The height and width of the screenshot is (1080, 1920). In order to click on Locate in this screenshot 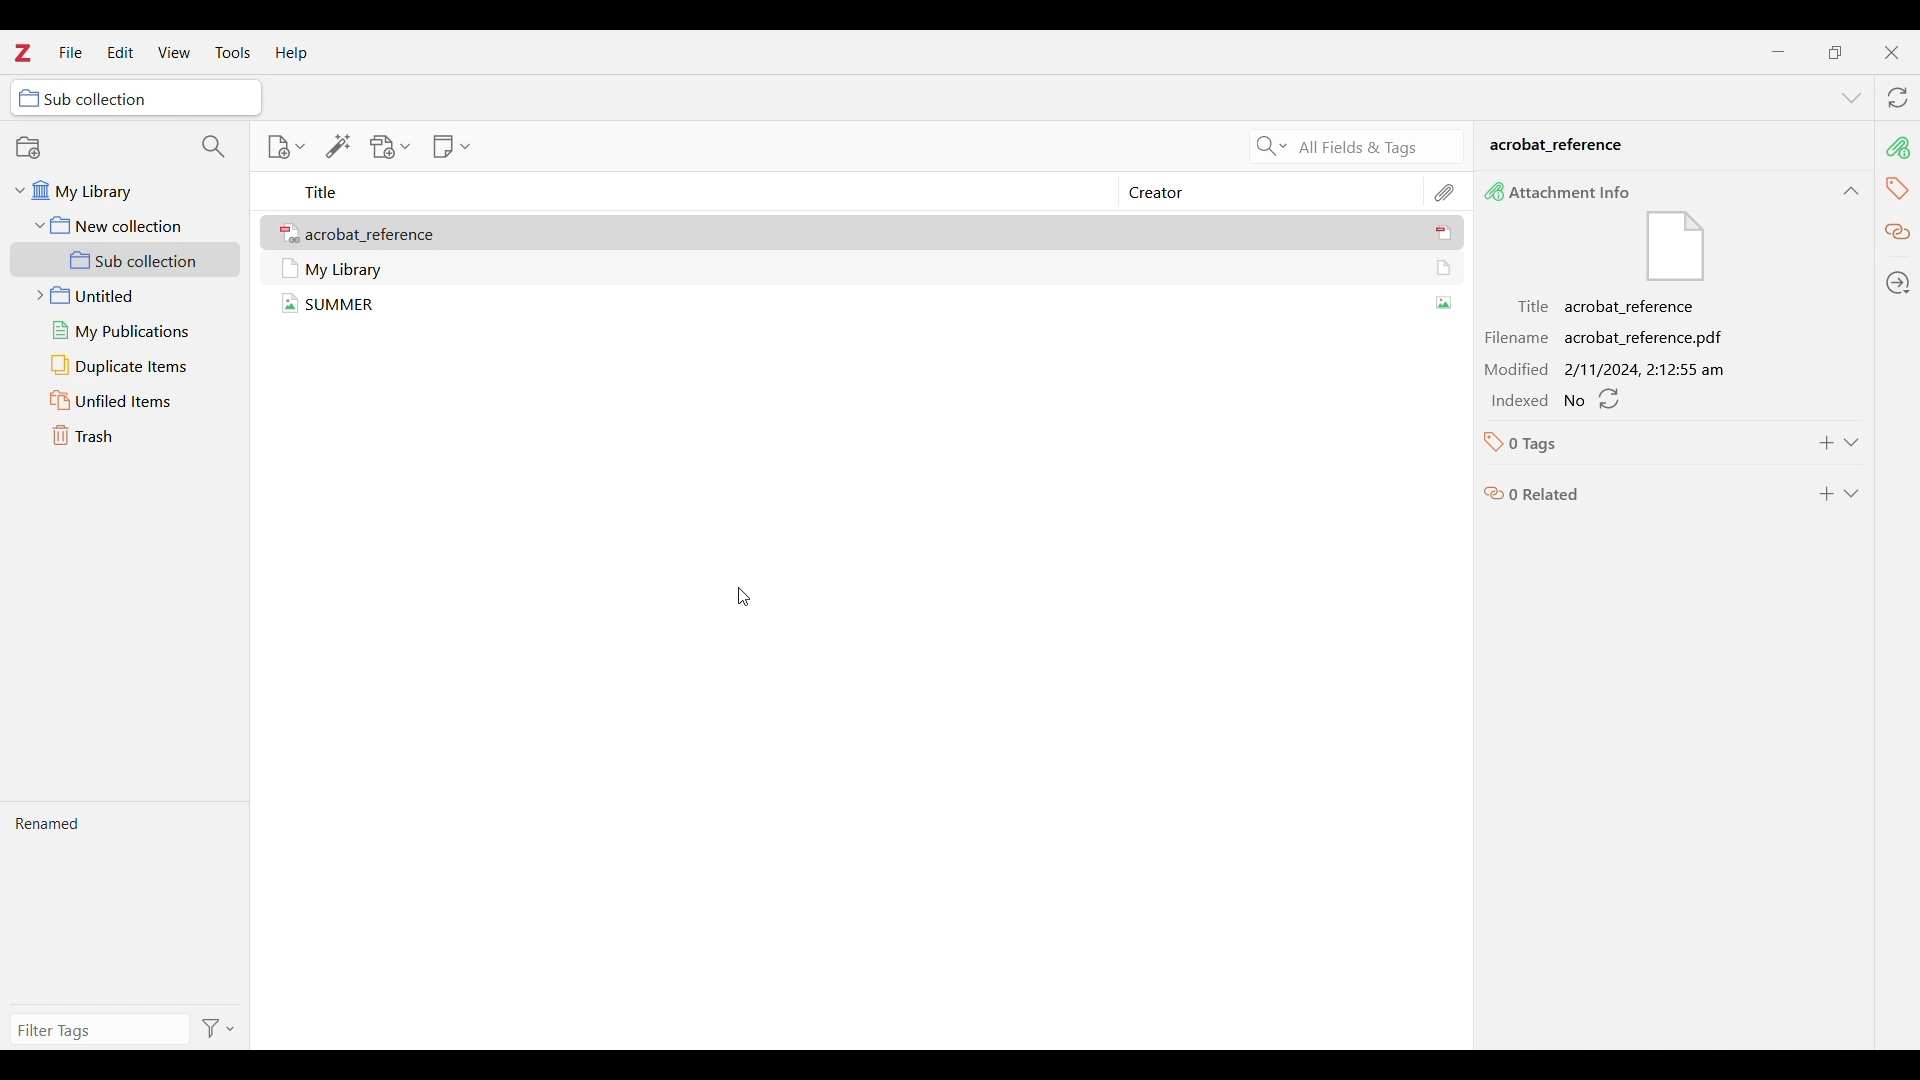, I will do `click(1897, 283)`.